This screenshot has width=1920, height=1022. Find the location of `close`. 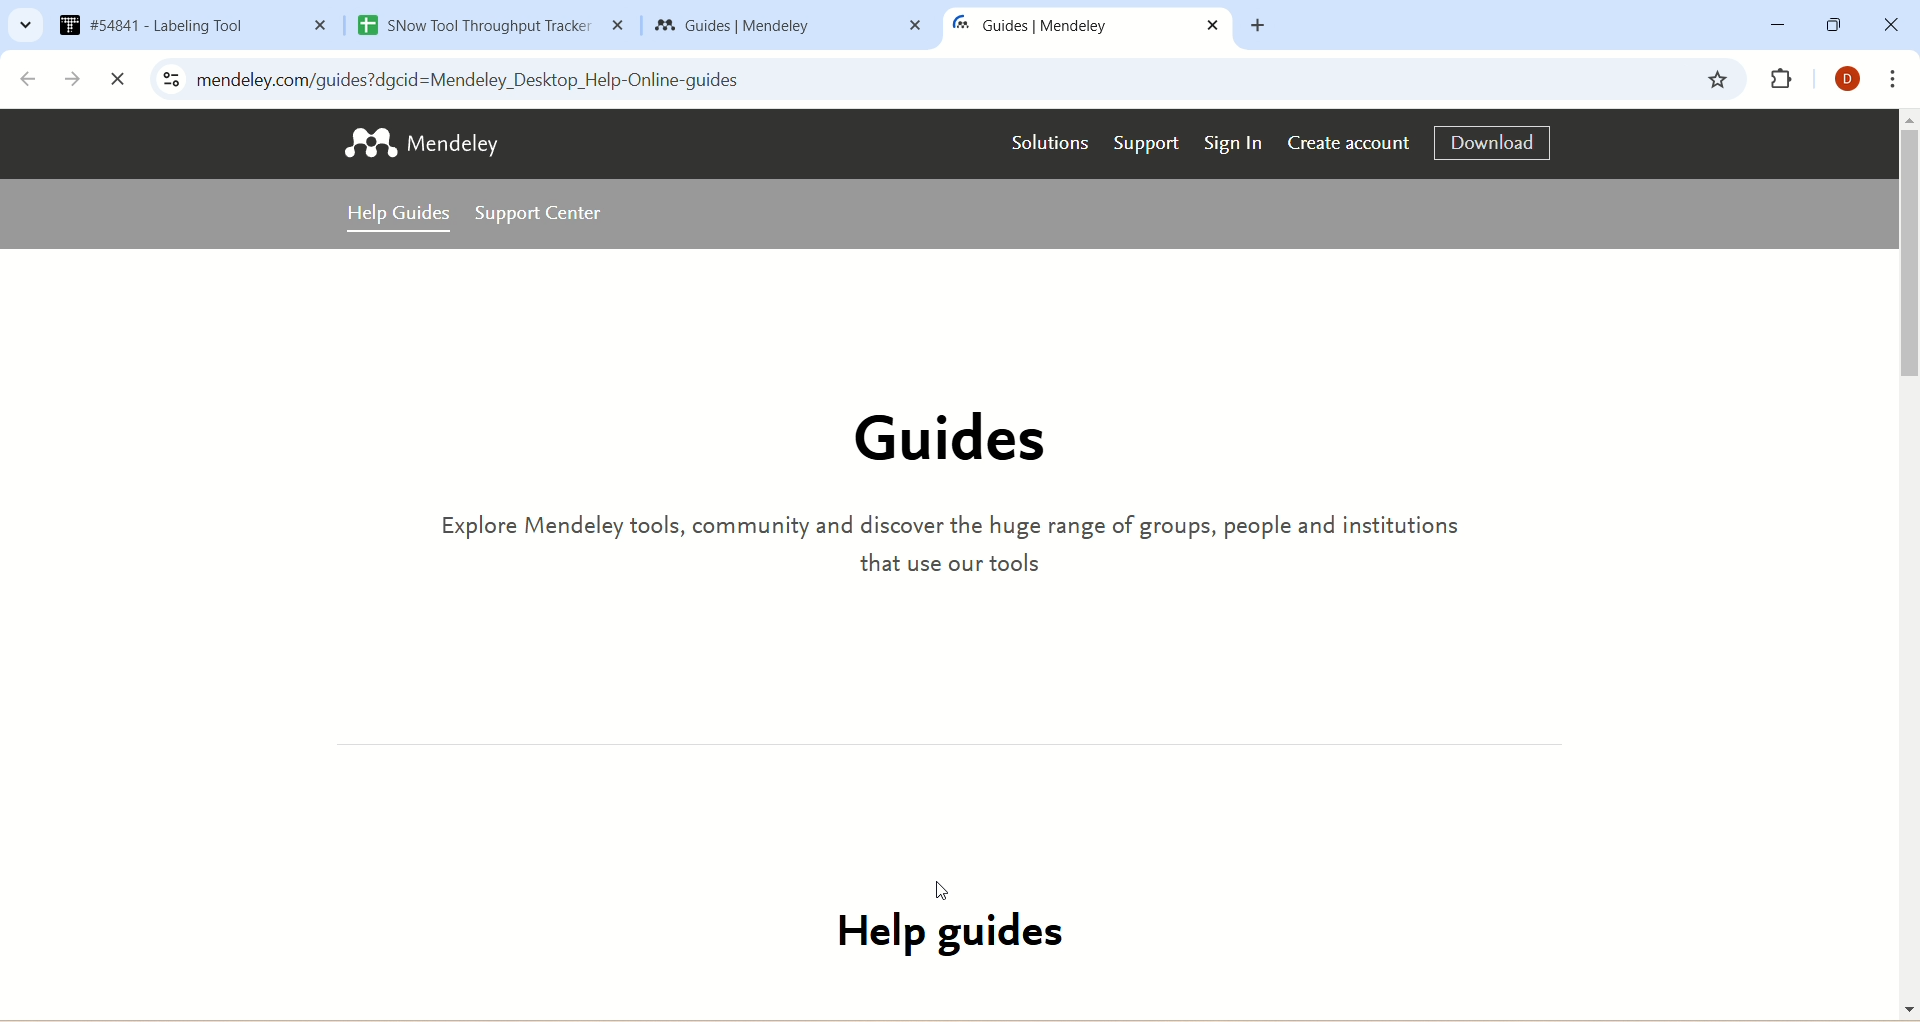

close is located at coordinates (1891, 26).